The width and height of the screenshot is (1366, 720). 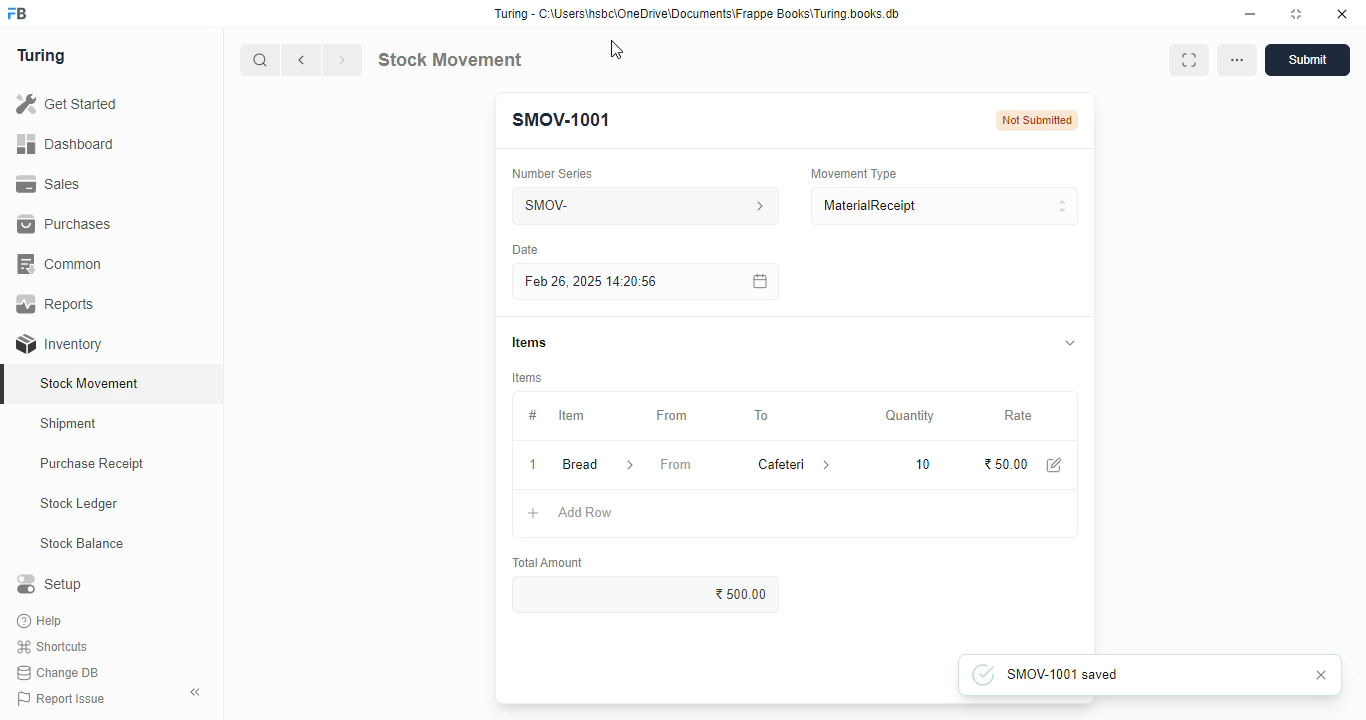 I want to click on add row, so click(x=586, y=512).